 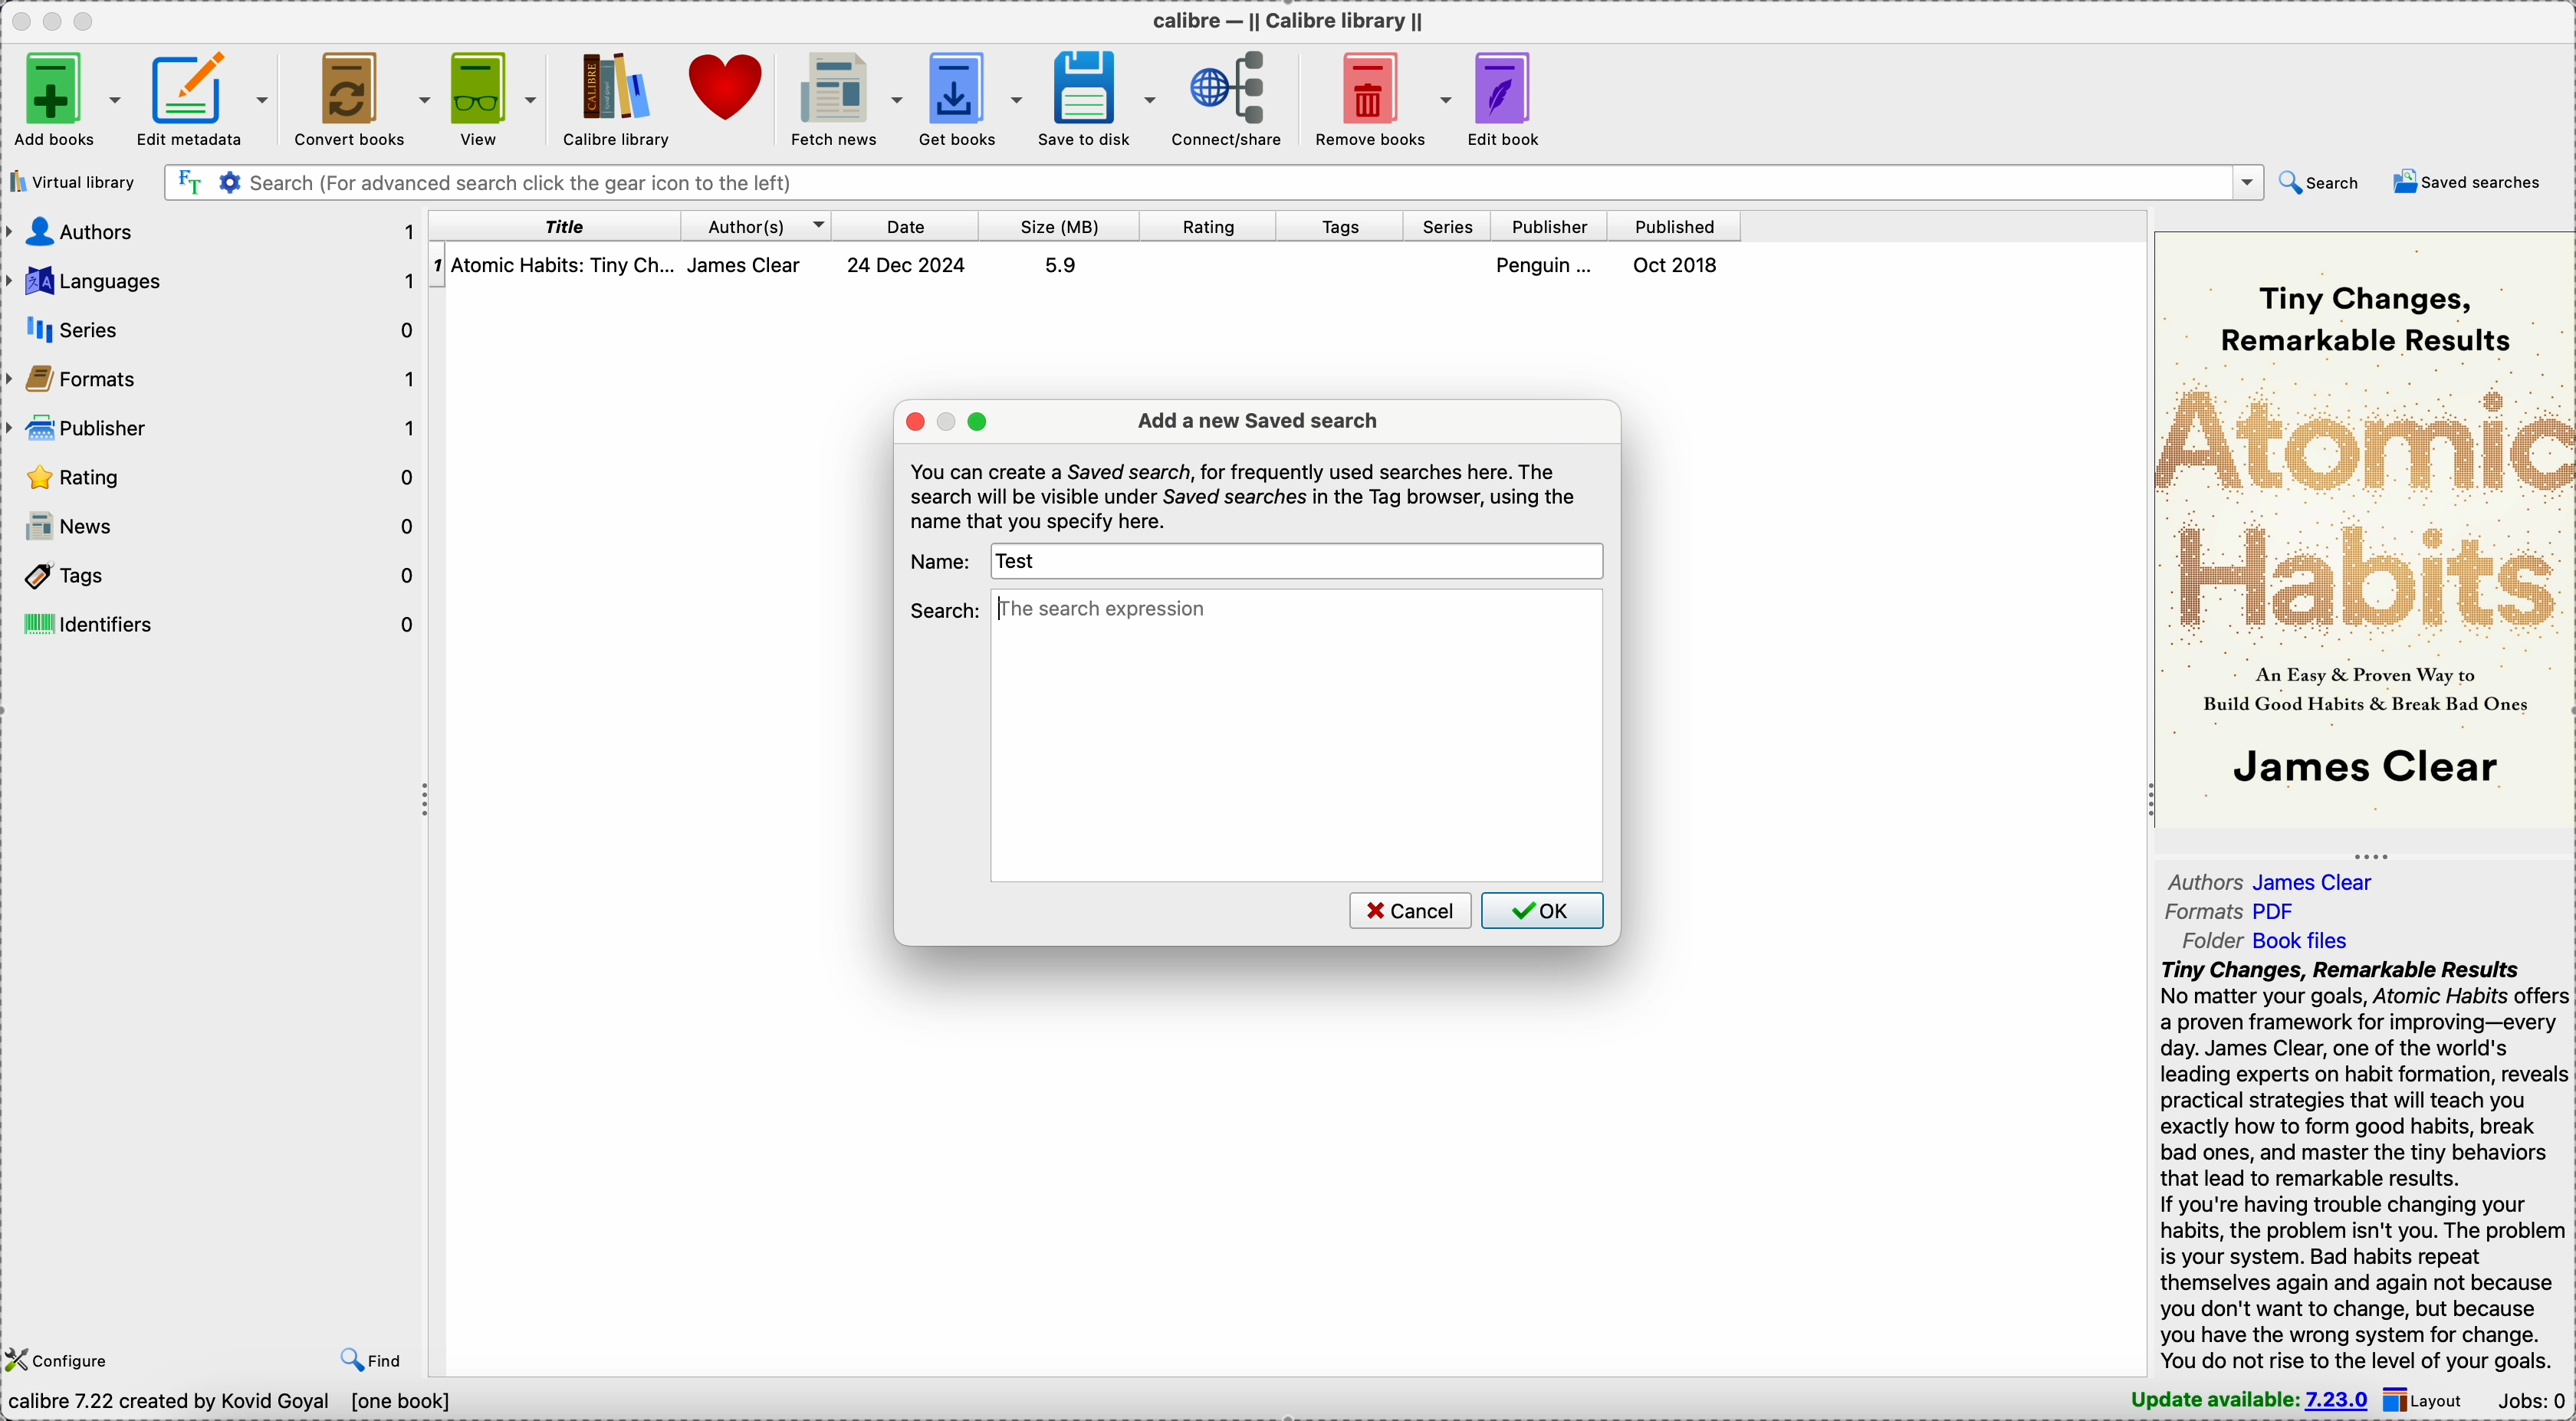 What do you see at coordinates (979, 422) in the screenshot?
I see `maximize` at bounding box center [979, 422].